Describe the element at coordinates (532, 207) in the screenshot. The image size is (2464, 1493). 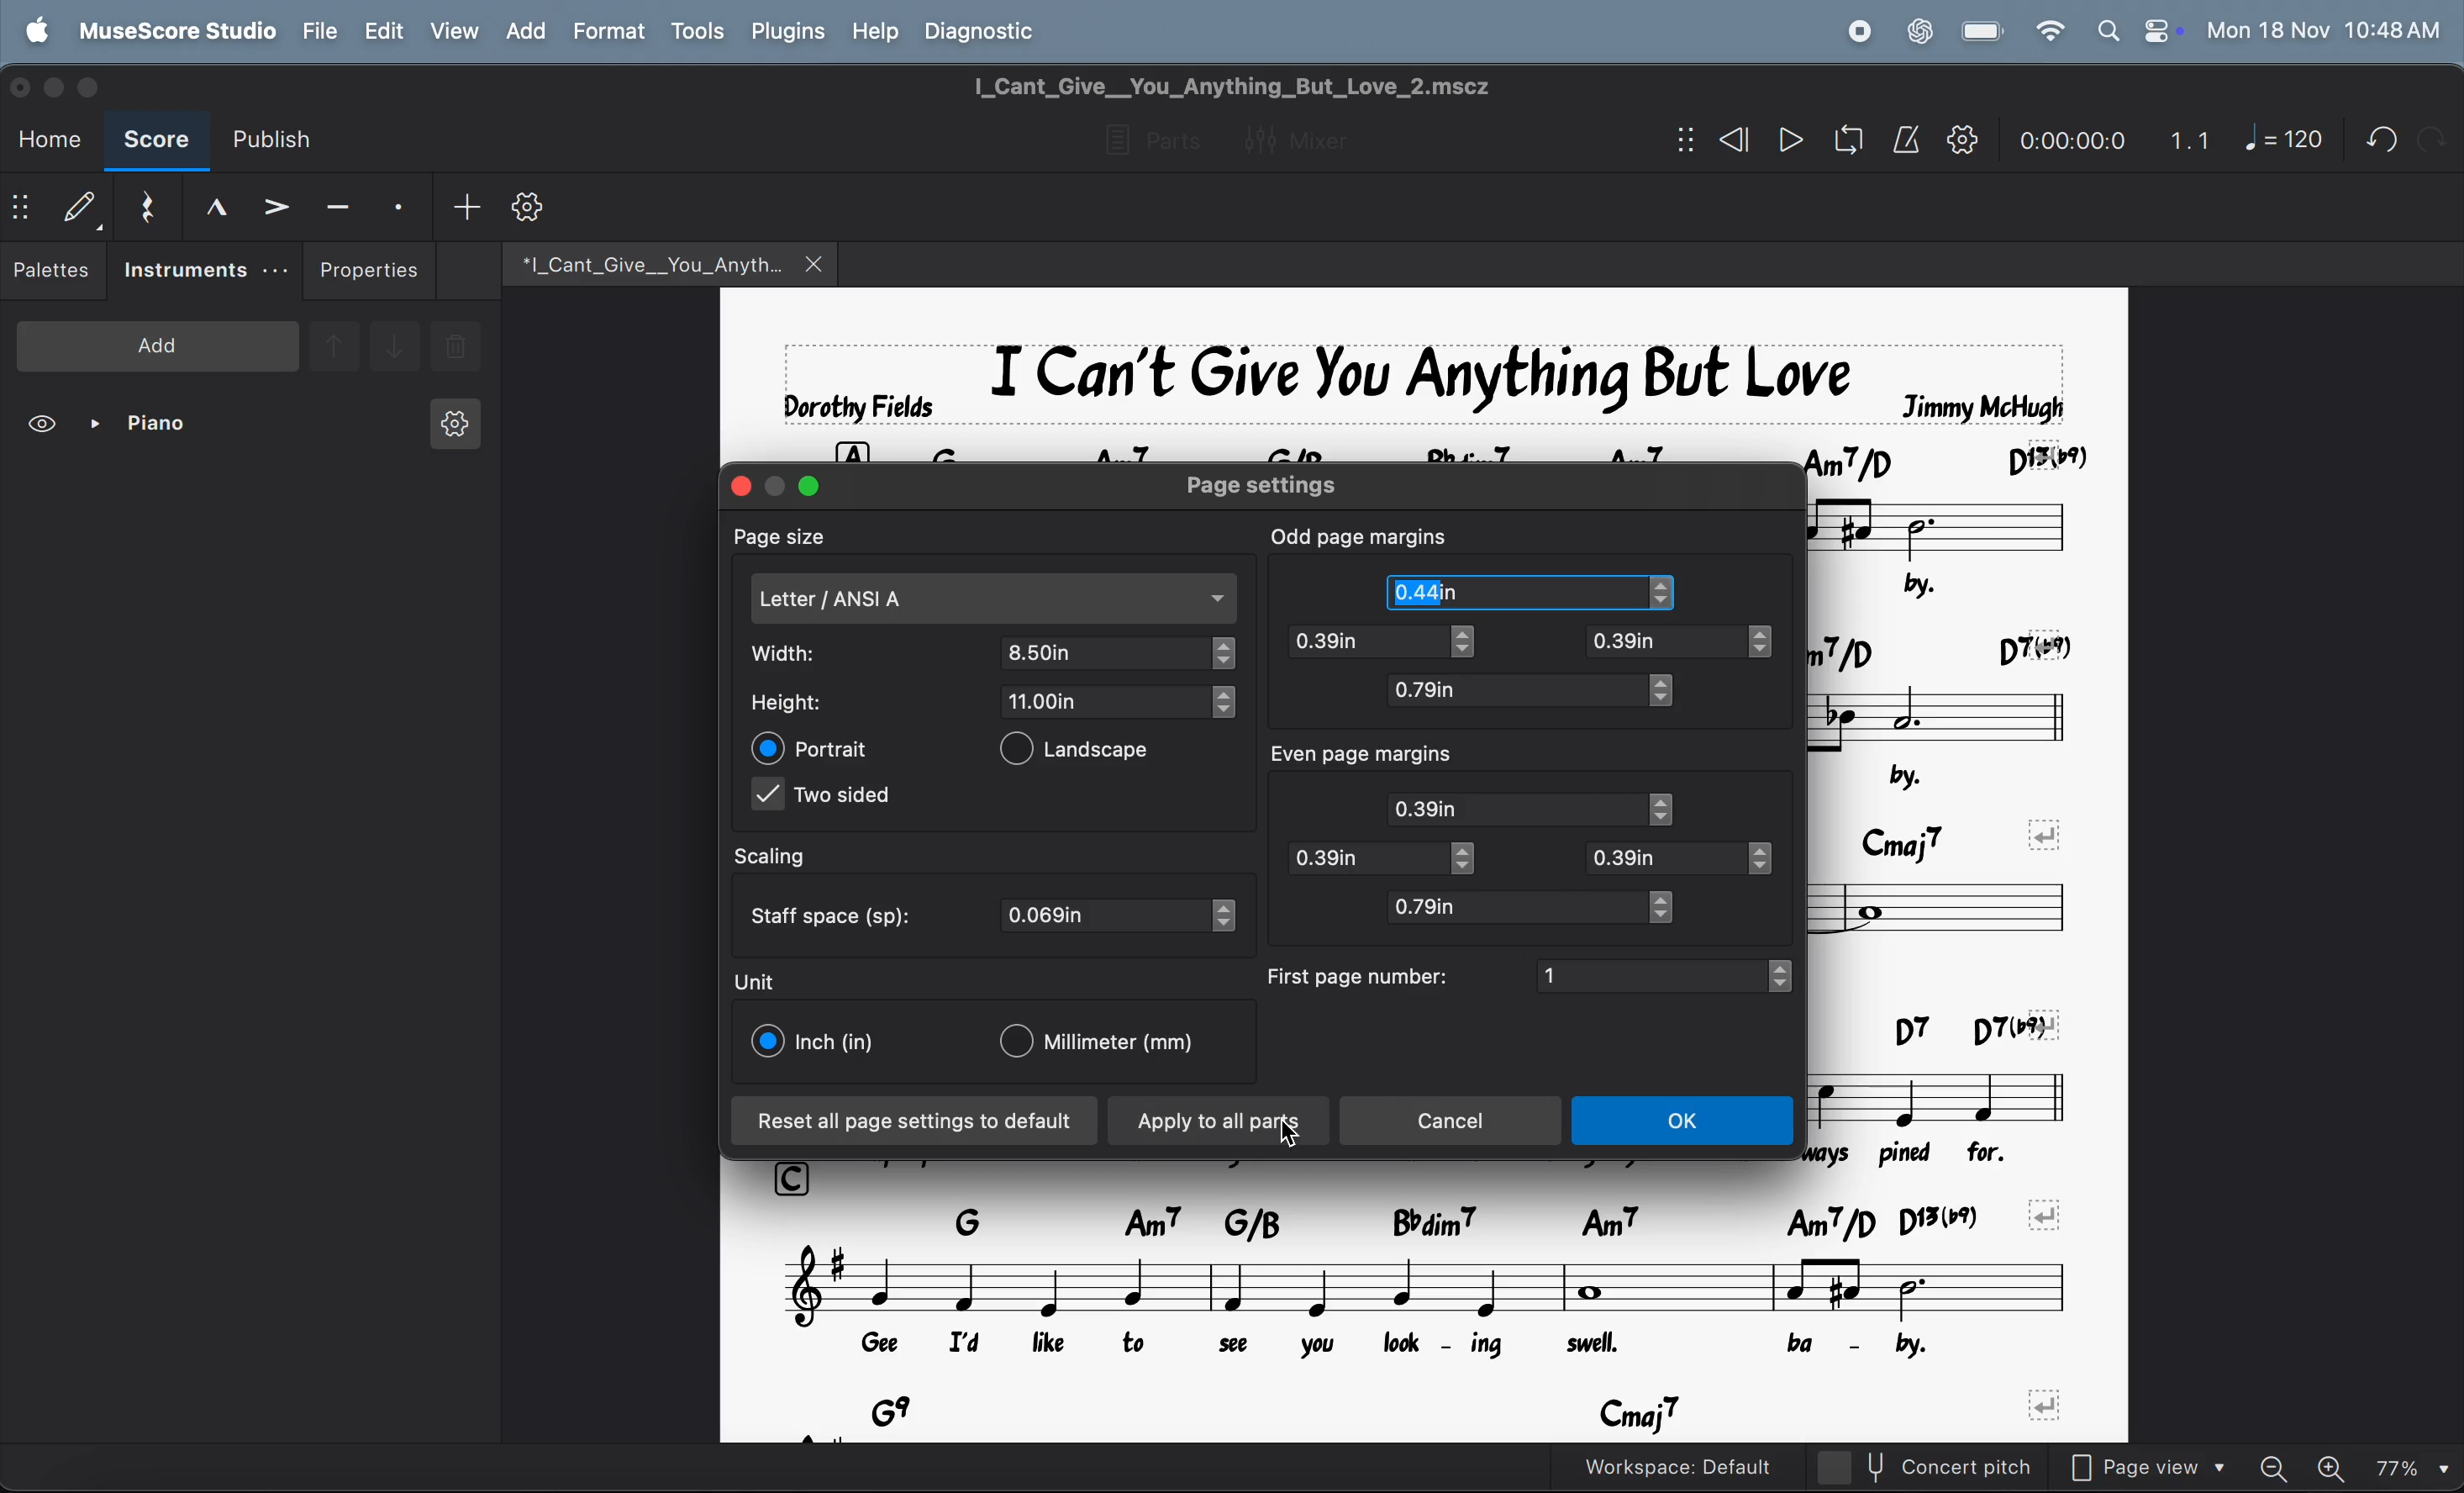
I see `toolbar setting` at that location.